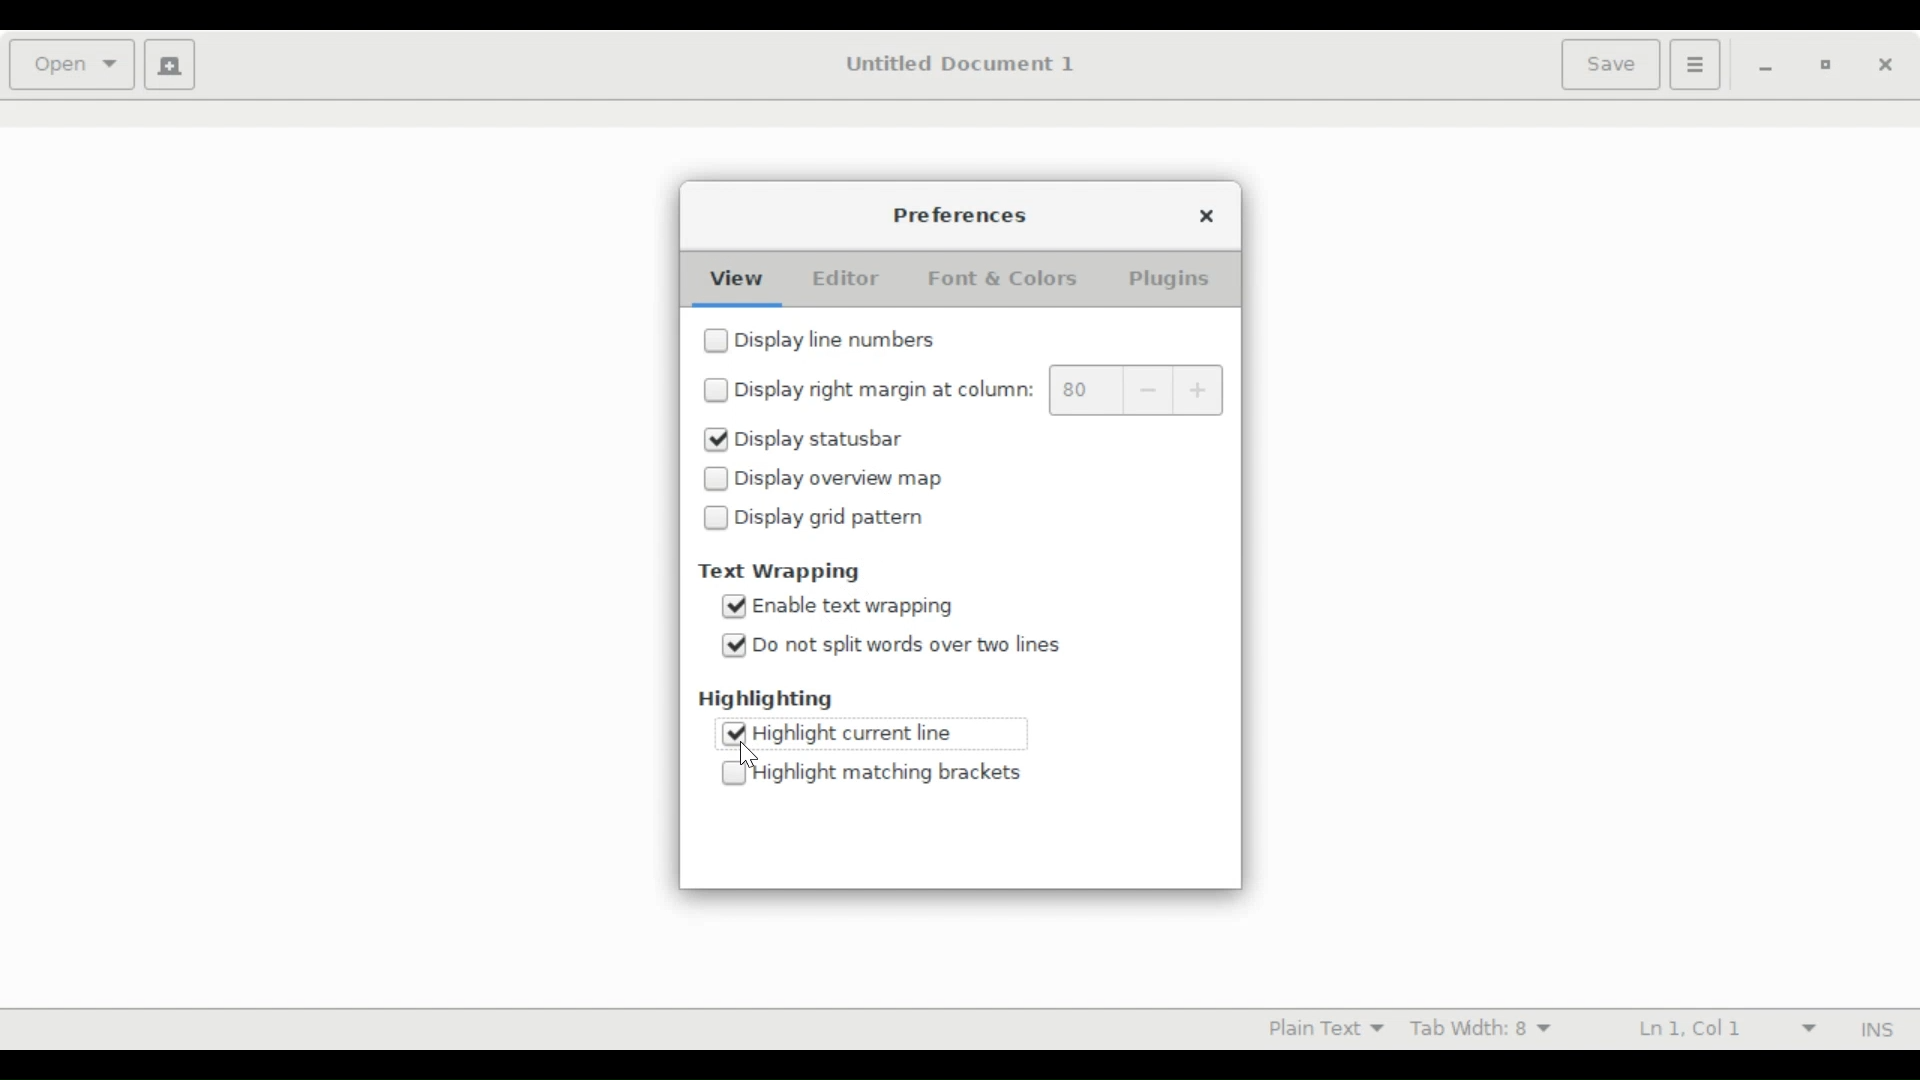  Describe the element at coordinates (884, 392) in the screenshot. I see `Display right margin at column` at that location.